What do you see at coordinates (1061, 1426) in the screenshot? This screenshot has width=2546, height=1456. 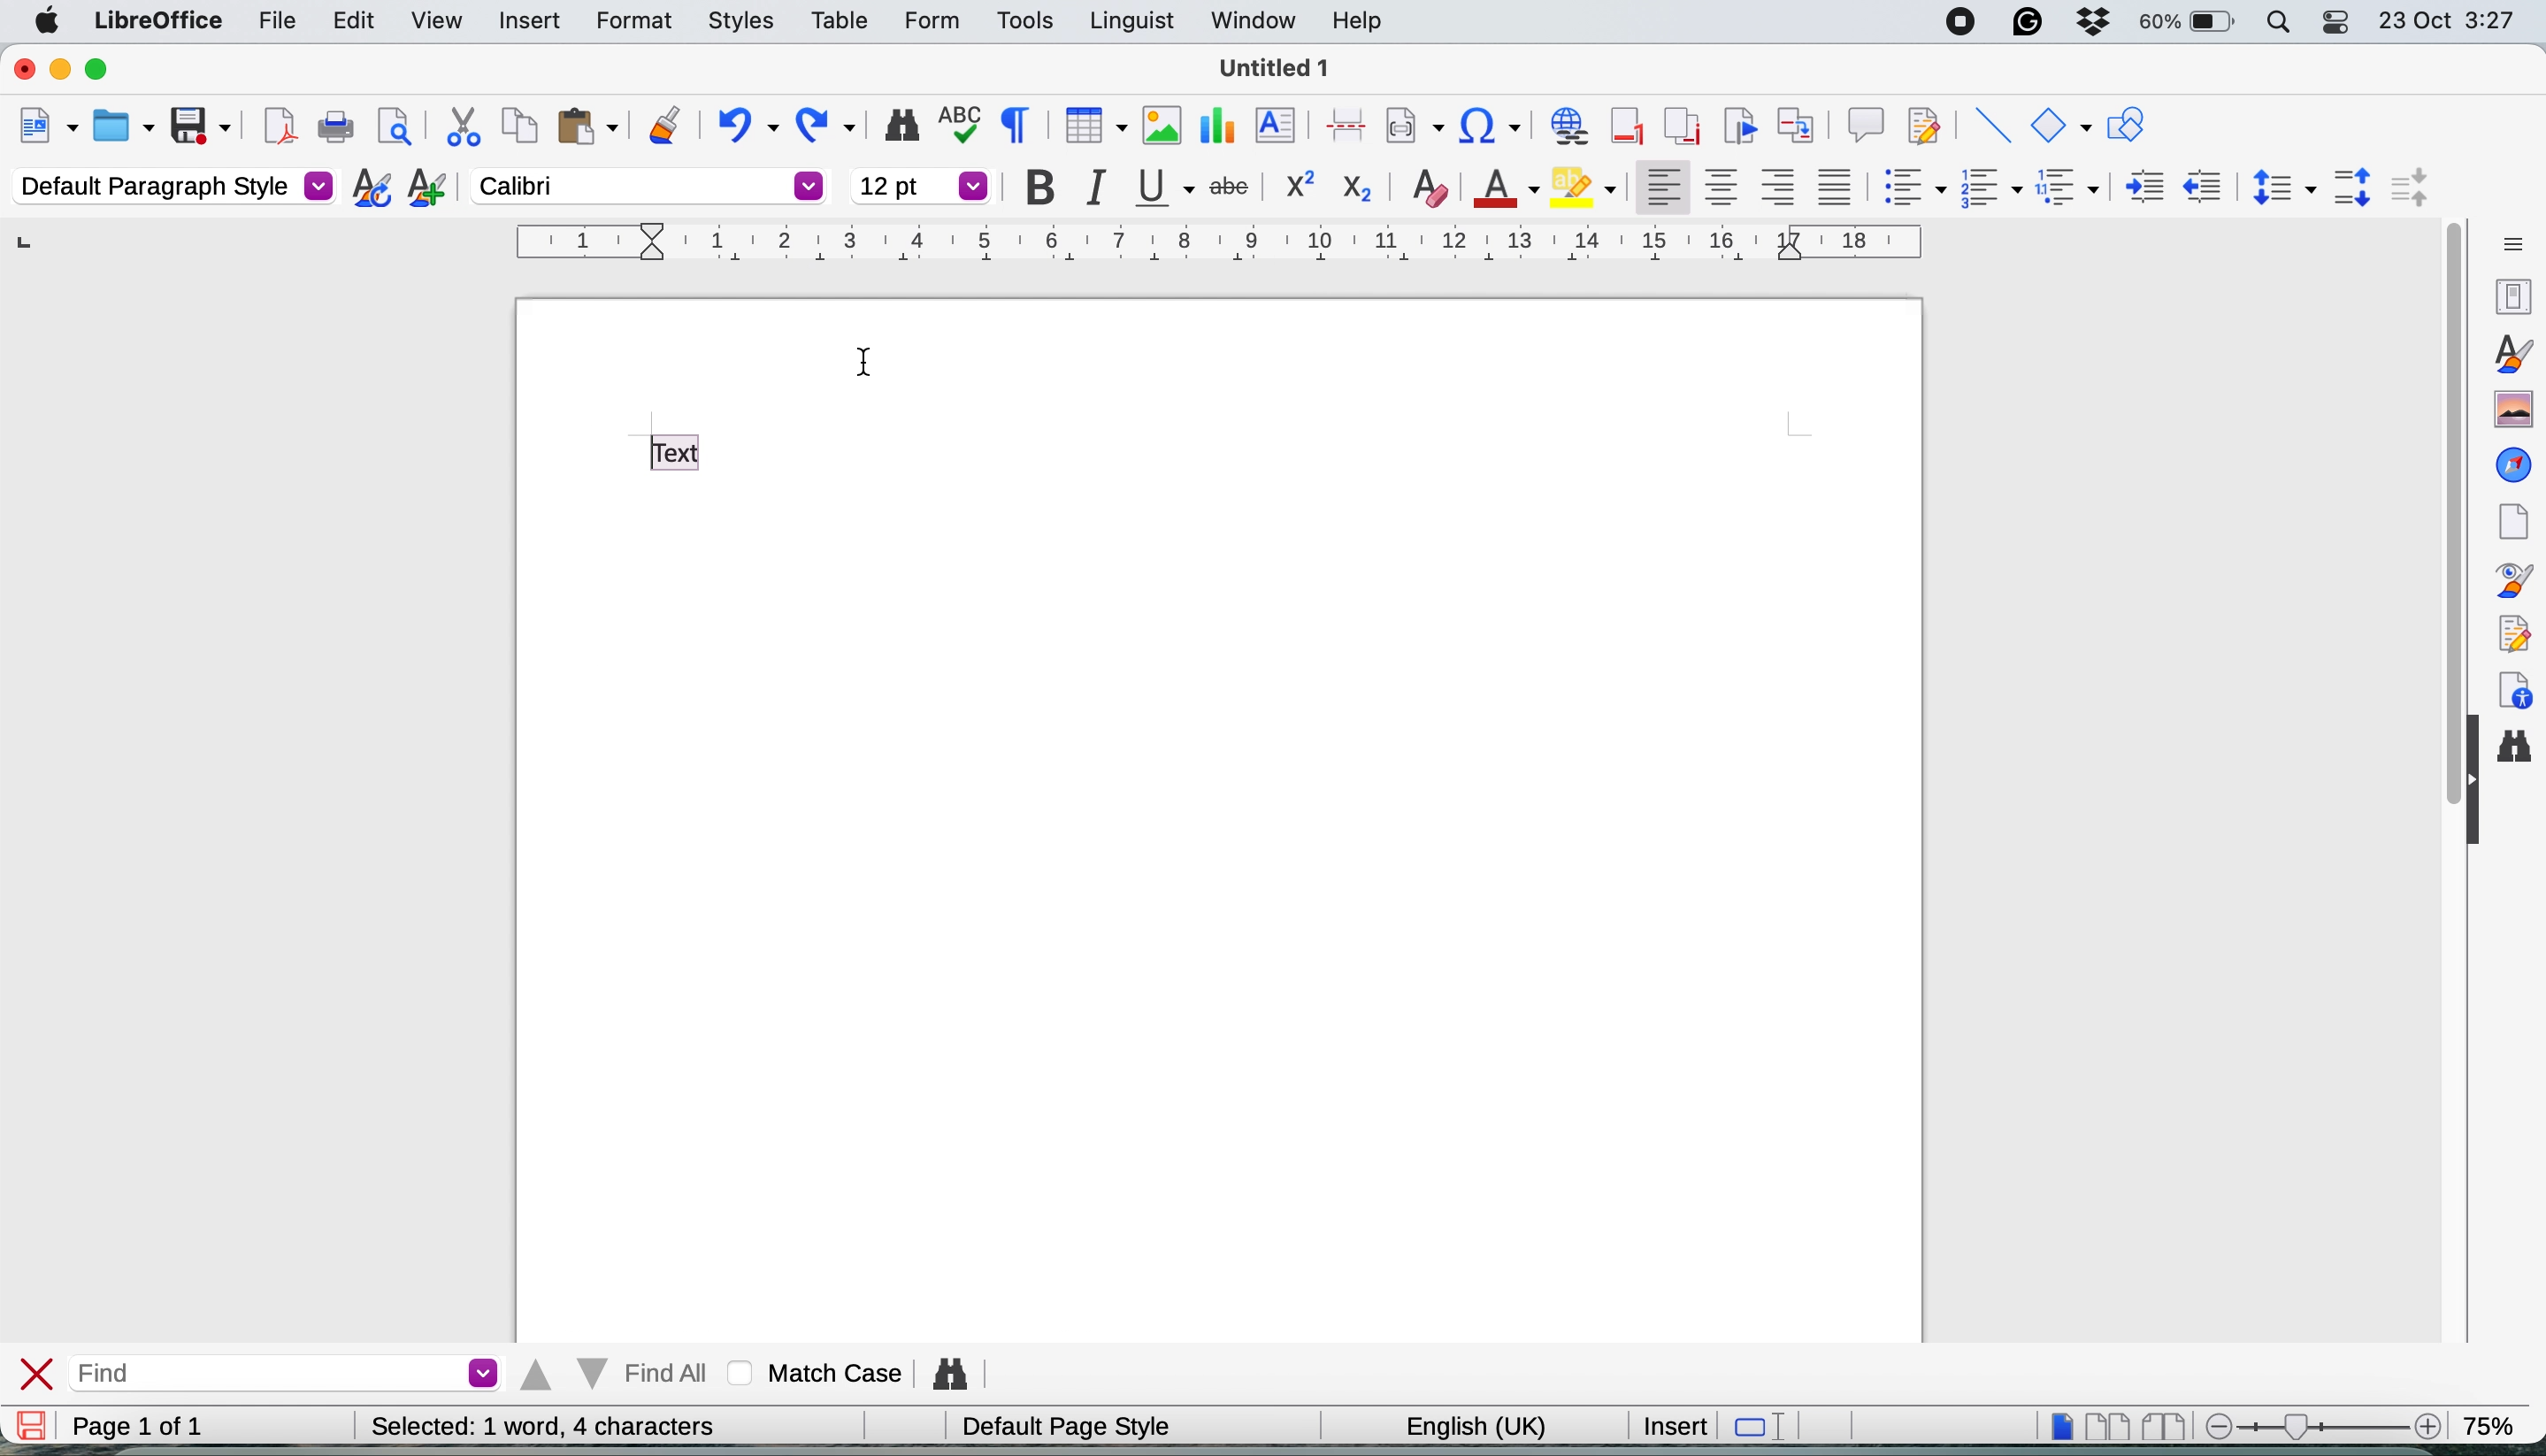 I see `default page style` at bounding box center [1061, 1426].